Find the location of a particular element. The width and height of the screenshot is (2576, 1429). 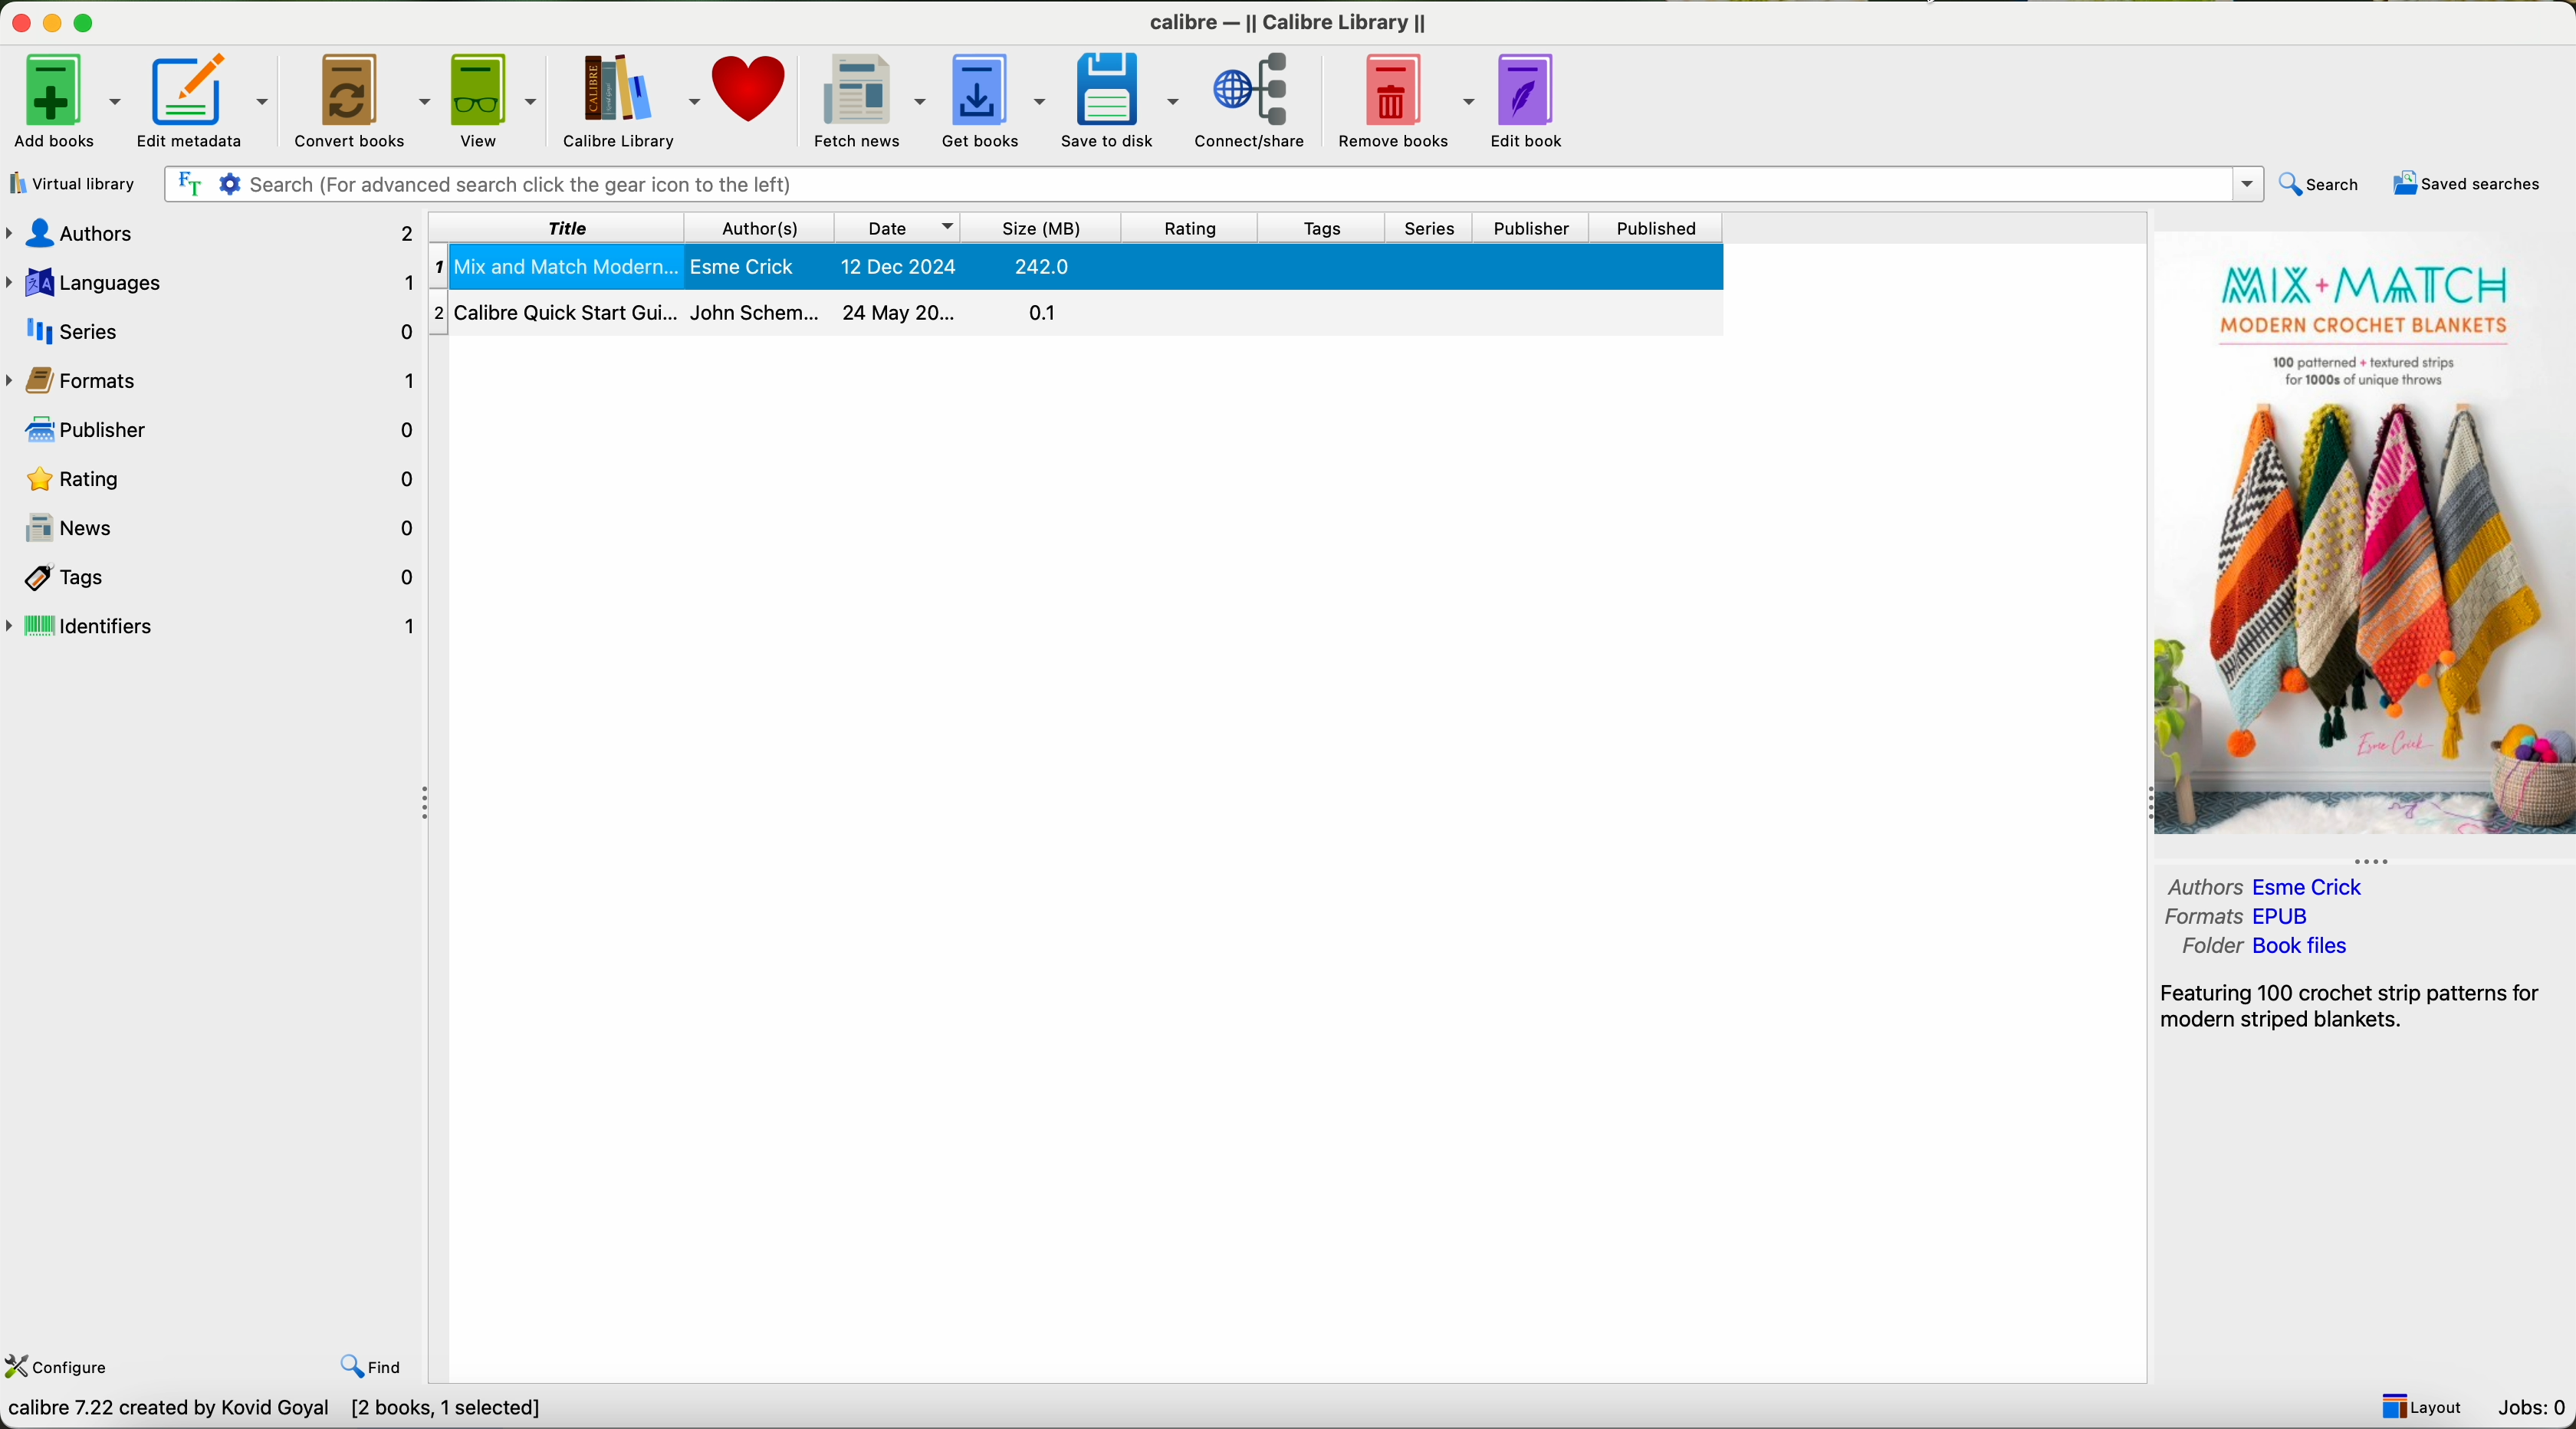

convert books is located at coordinates (365, 99).